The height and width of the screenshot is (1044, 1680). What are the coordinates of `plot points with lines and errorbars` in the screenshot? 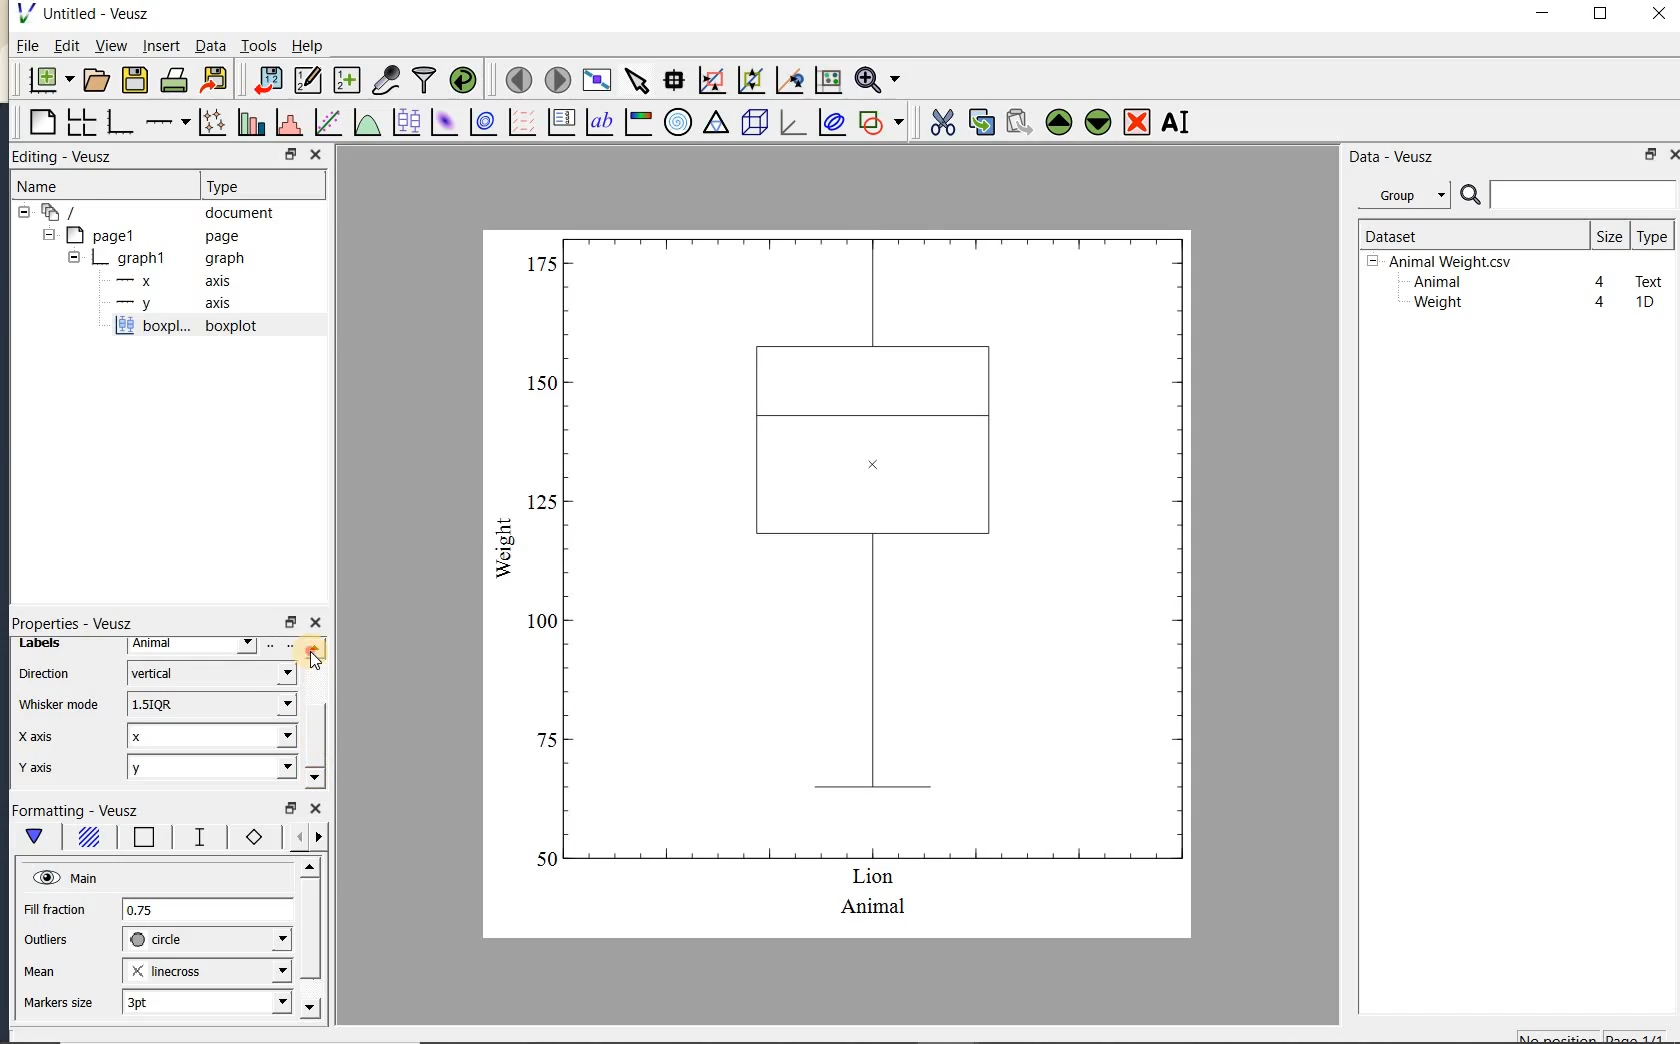 It's located at (214, 122).